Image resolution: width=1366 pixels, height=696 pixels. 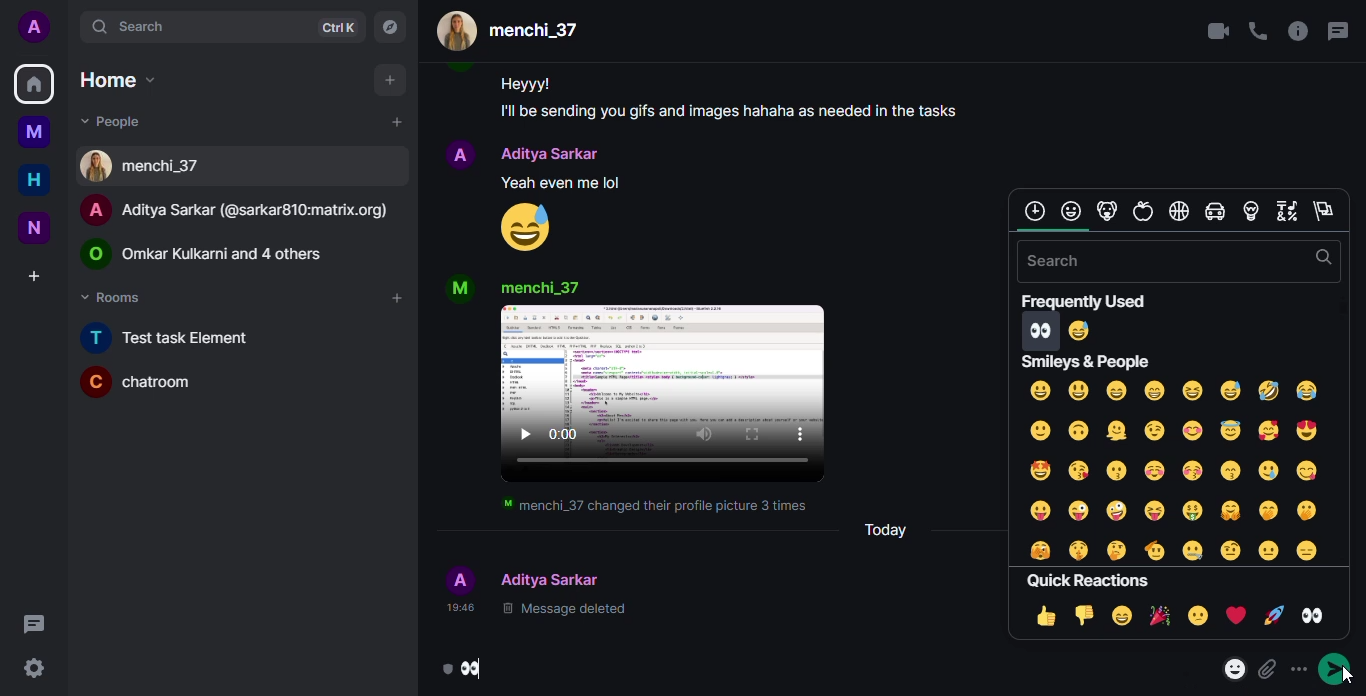 I want to click on frequently used, so click(x=1086, y=302).